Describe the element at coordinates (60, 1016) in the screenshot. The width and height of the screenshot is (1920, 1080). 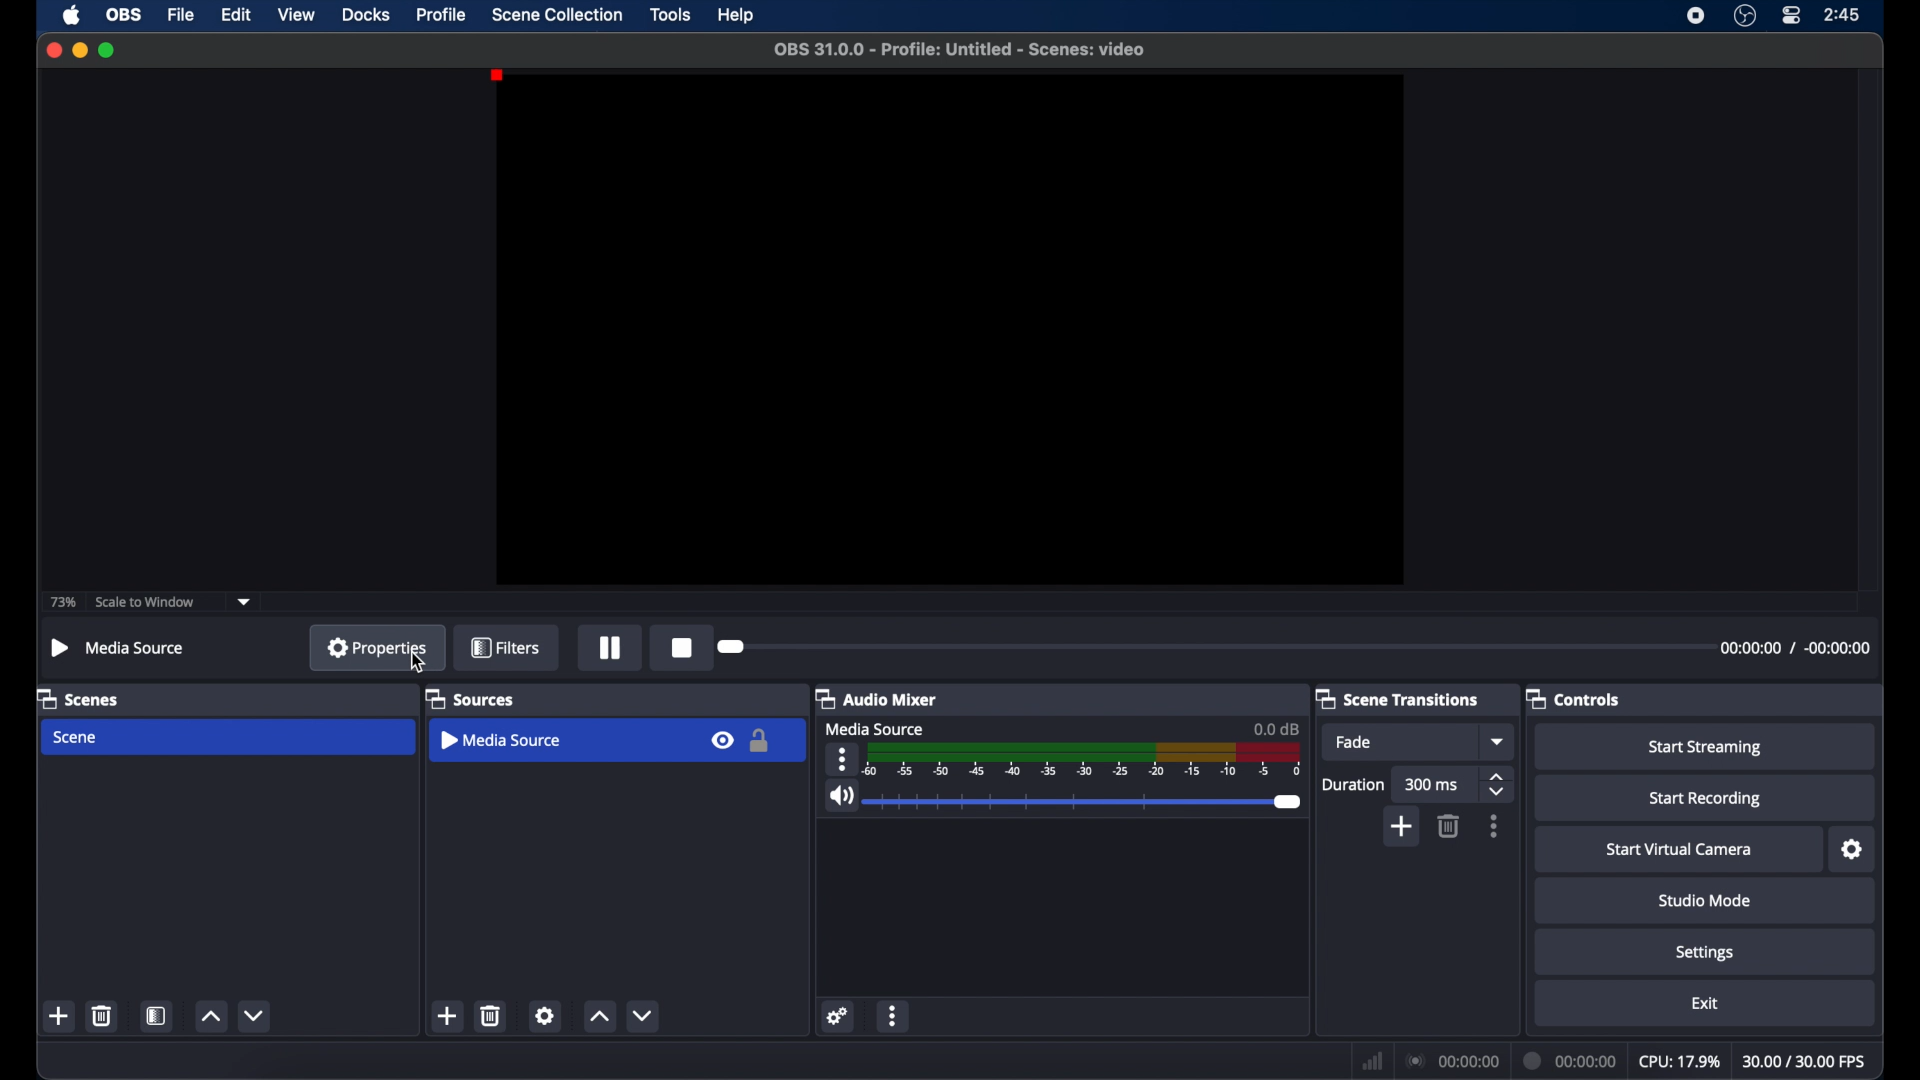
I see `add` at that location.